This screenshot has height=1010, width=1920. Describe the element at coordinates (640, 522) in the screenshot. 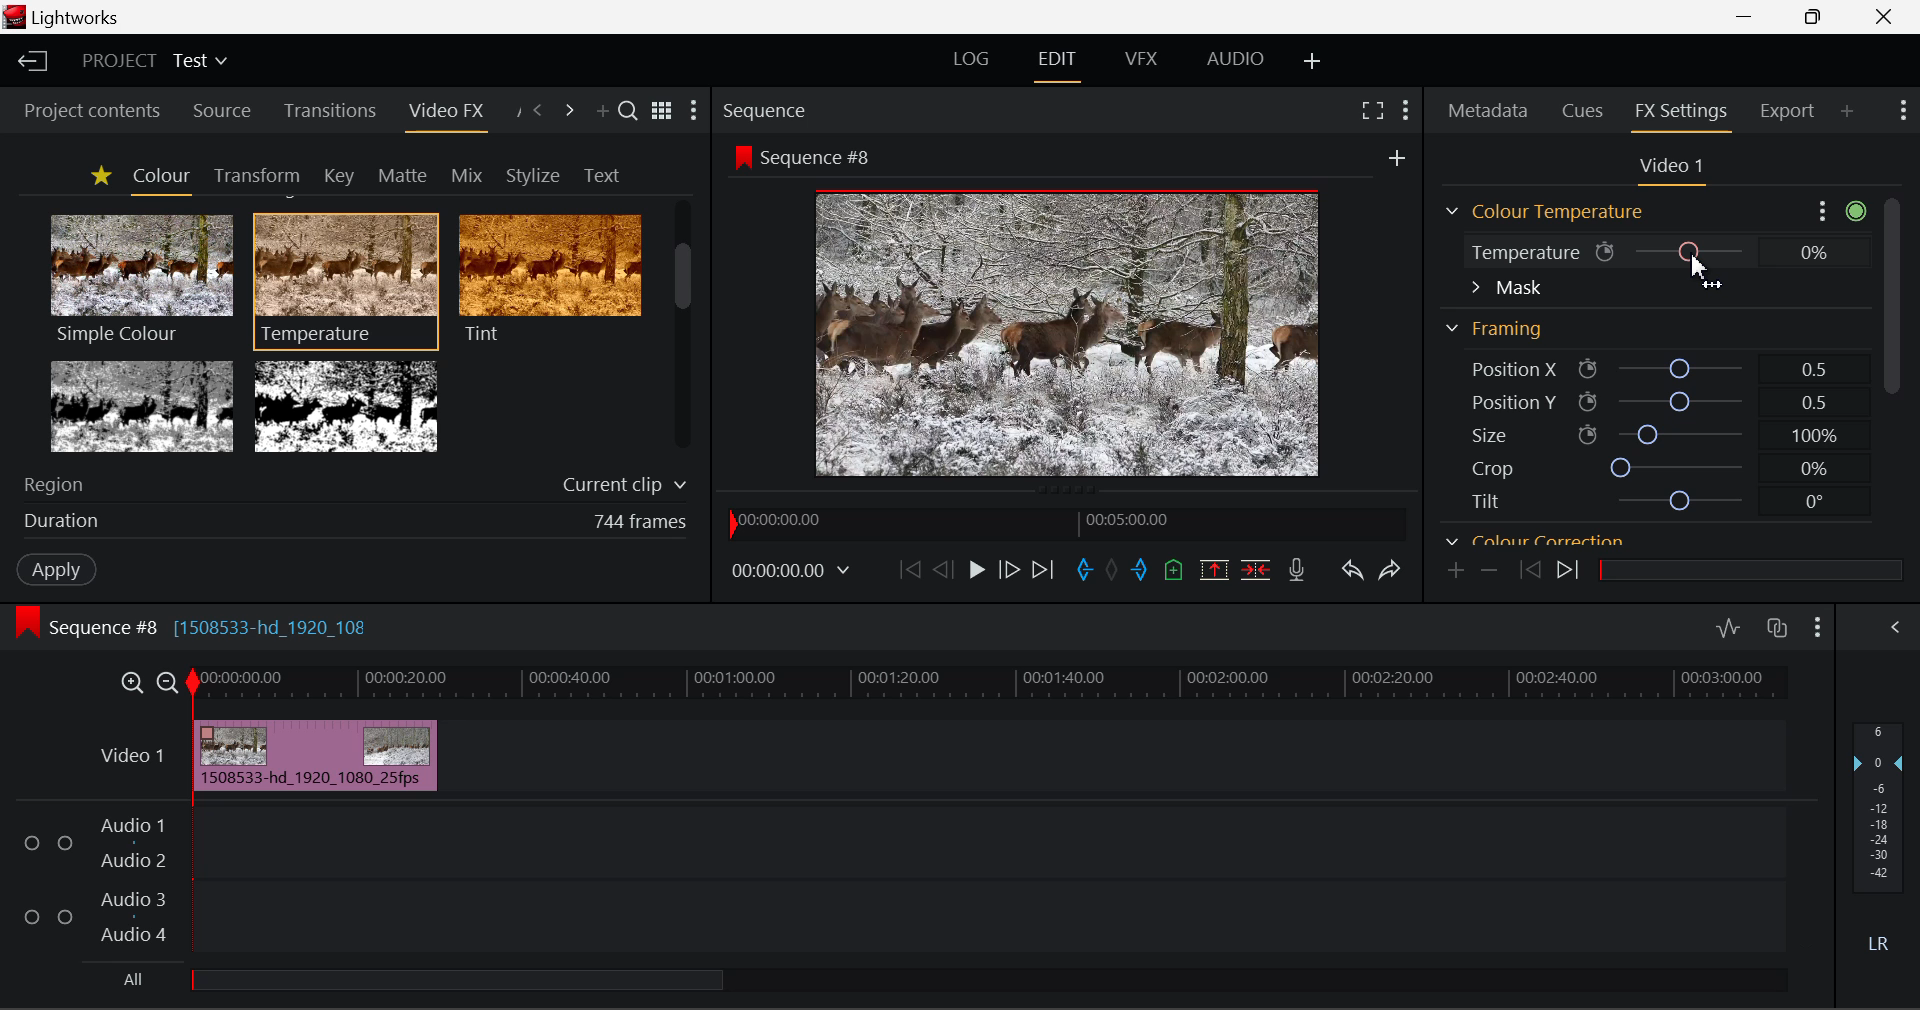

I see `744 frames` at that location.